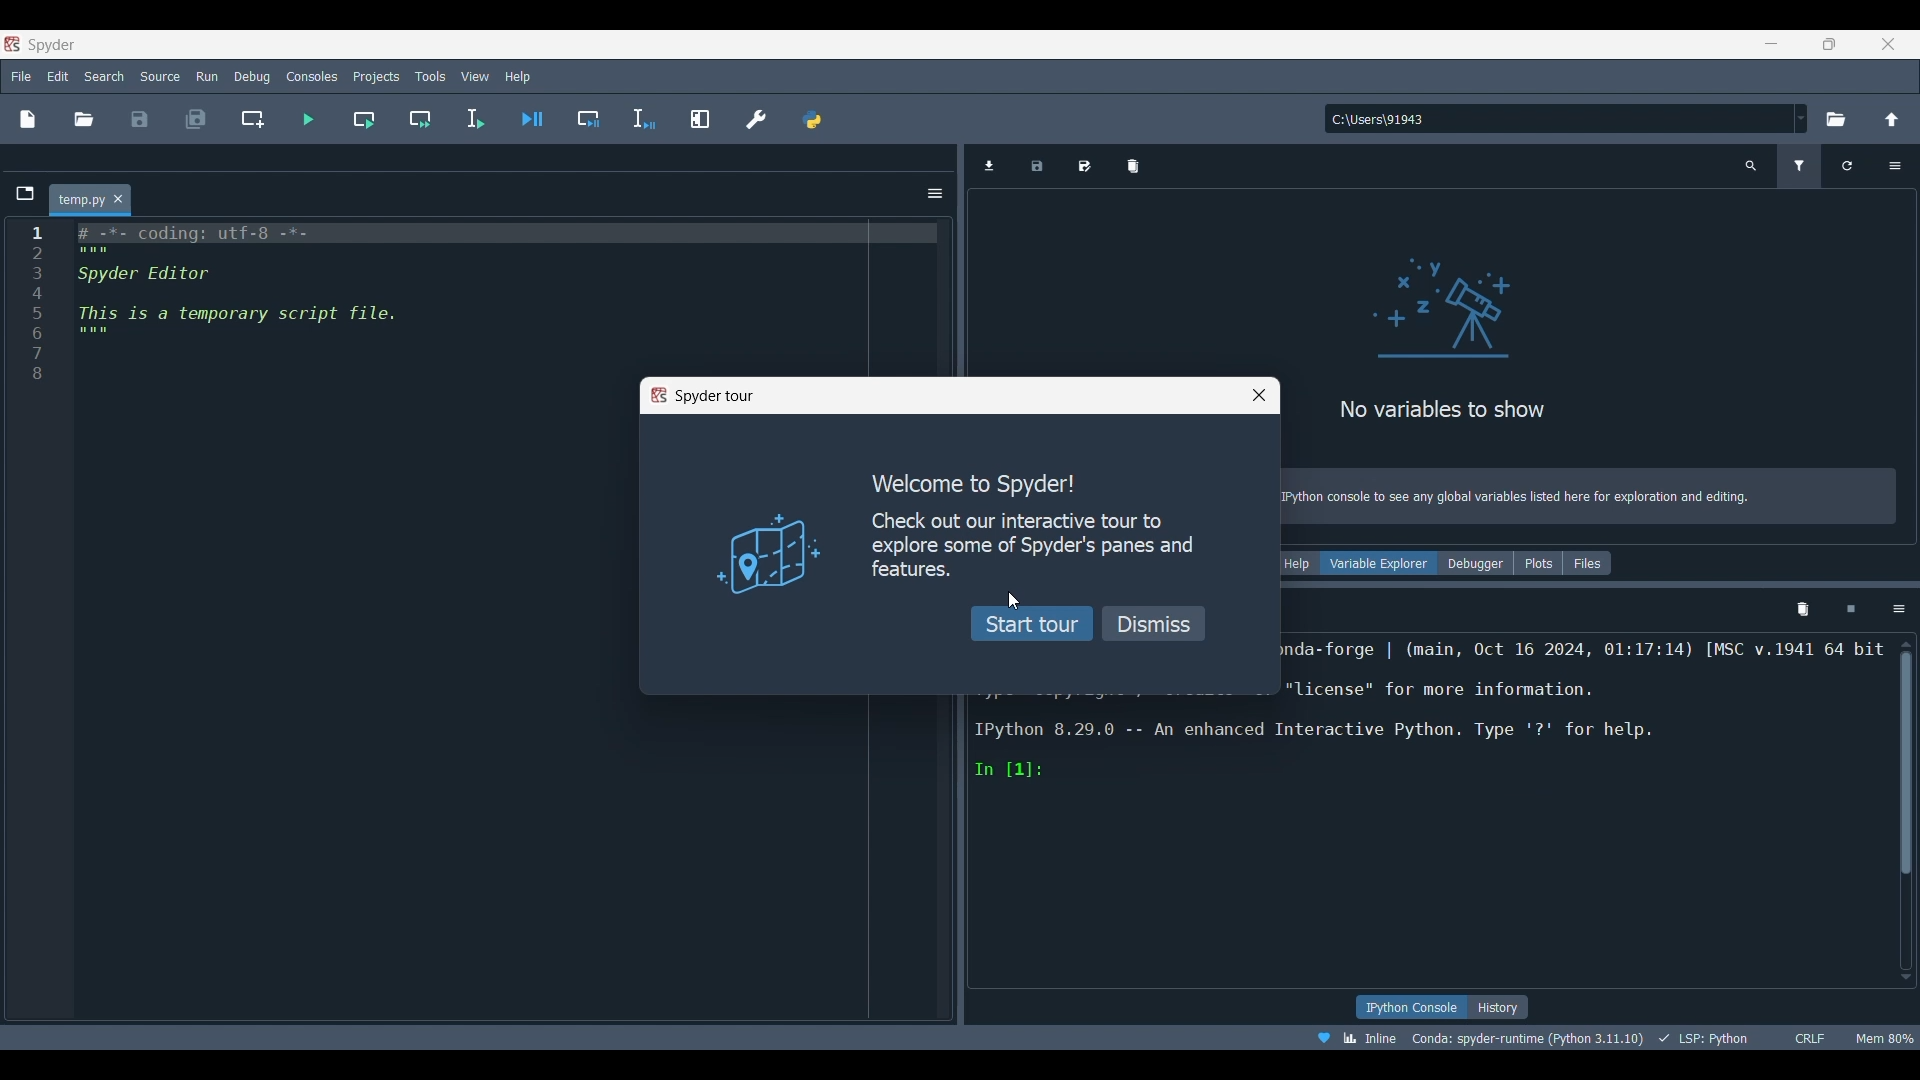 The width and height of the screenshot is (1920, 1080). I want to click on text, so click(1514, 497).